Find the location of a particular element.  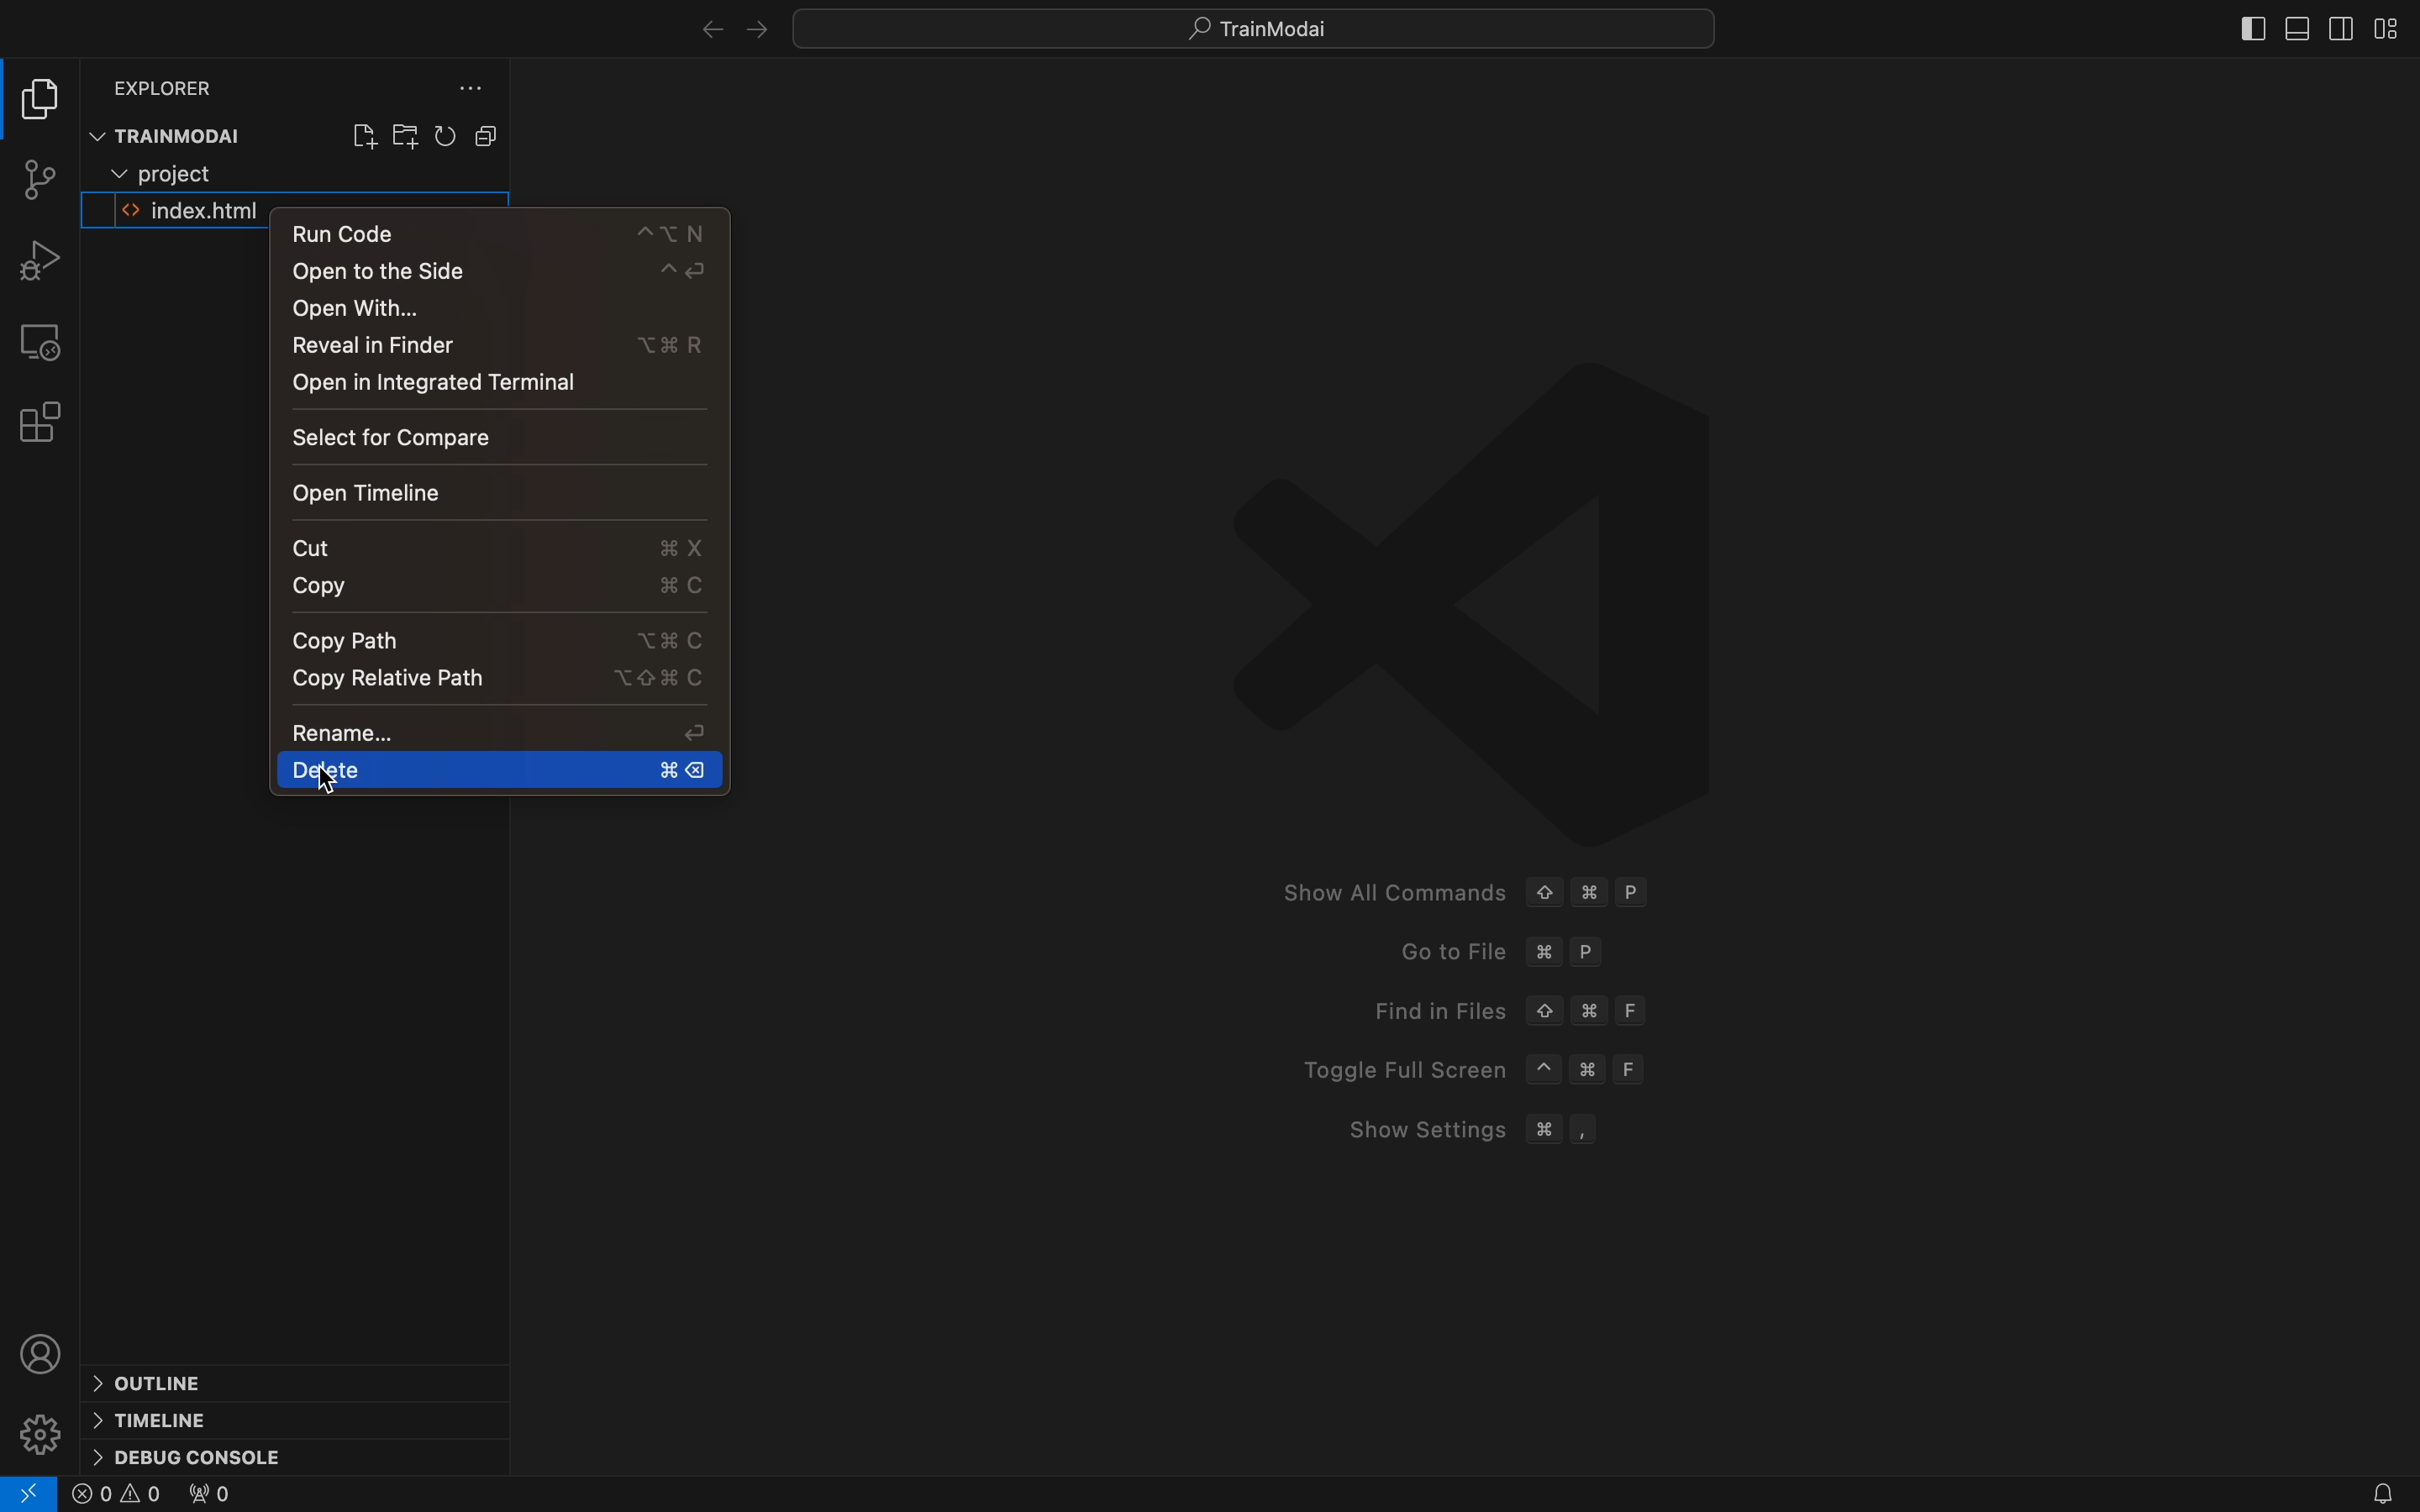

quick toolbar is located at coordinates (1276, 30).